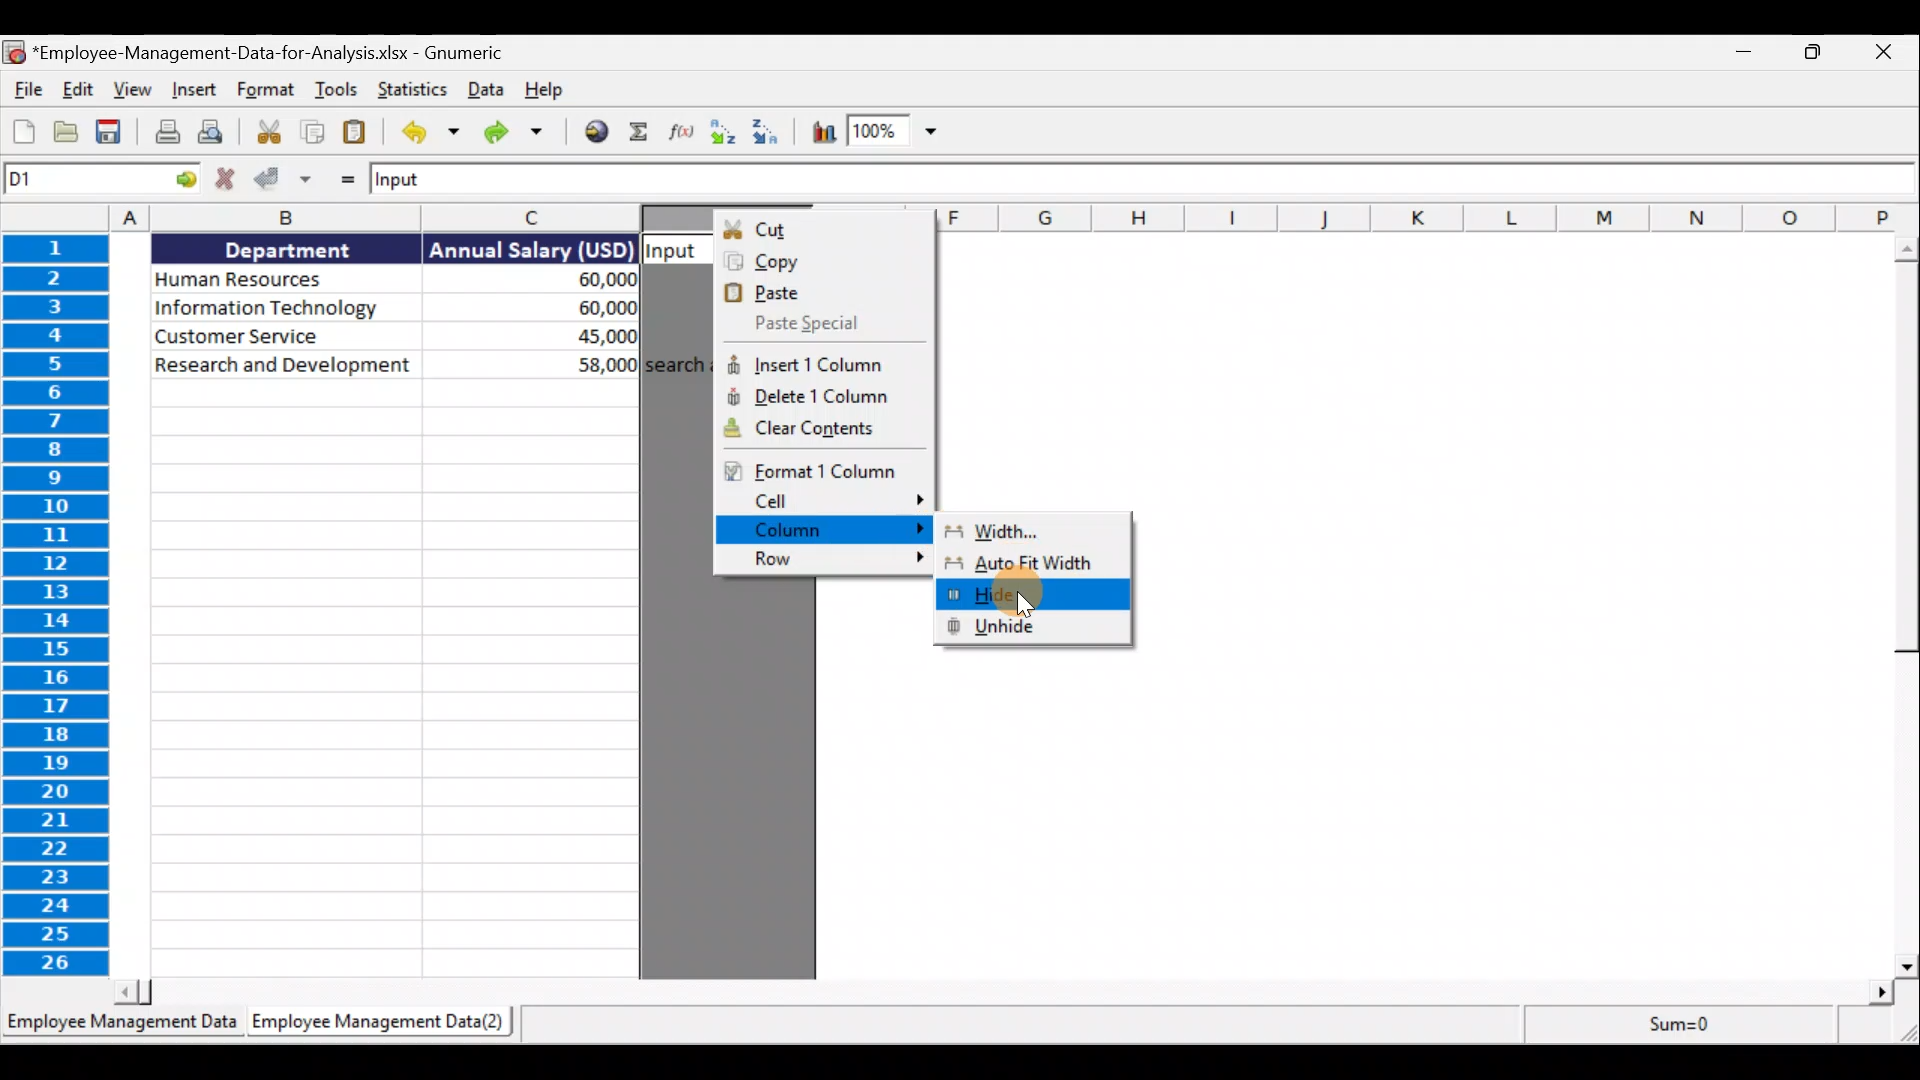  What do you see at coordinates (316, 132) in the screenshot?
I see `Copy selection` at bounding box center [316, 132].